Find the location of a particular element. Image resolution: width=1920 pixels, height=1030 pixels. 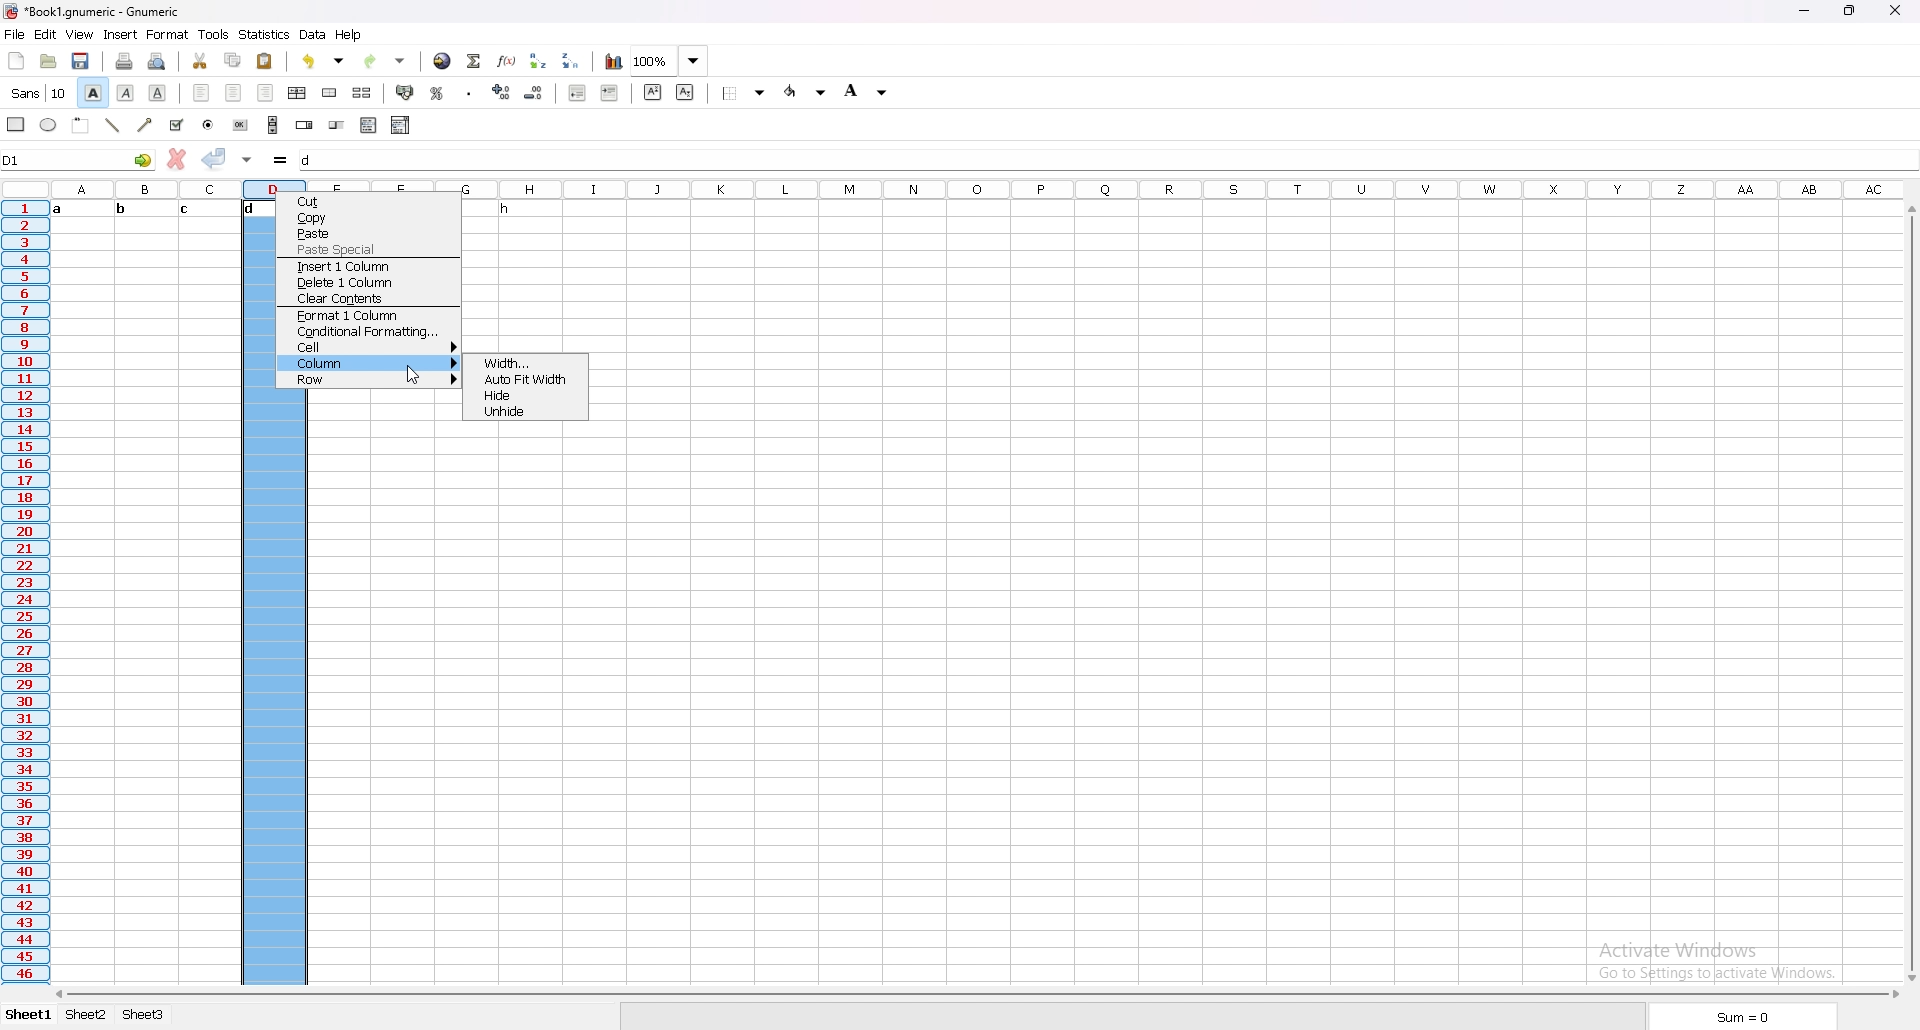

arrowed line is located at coordinates (145, 126).